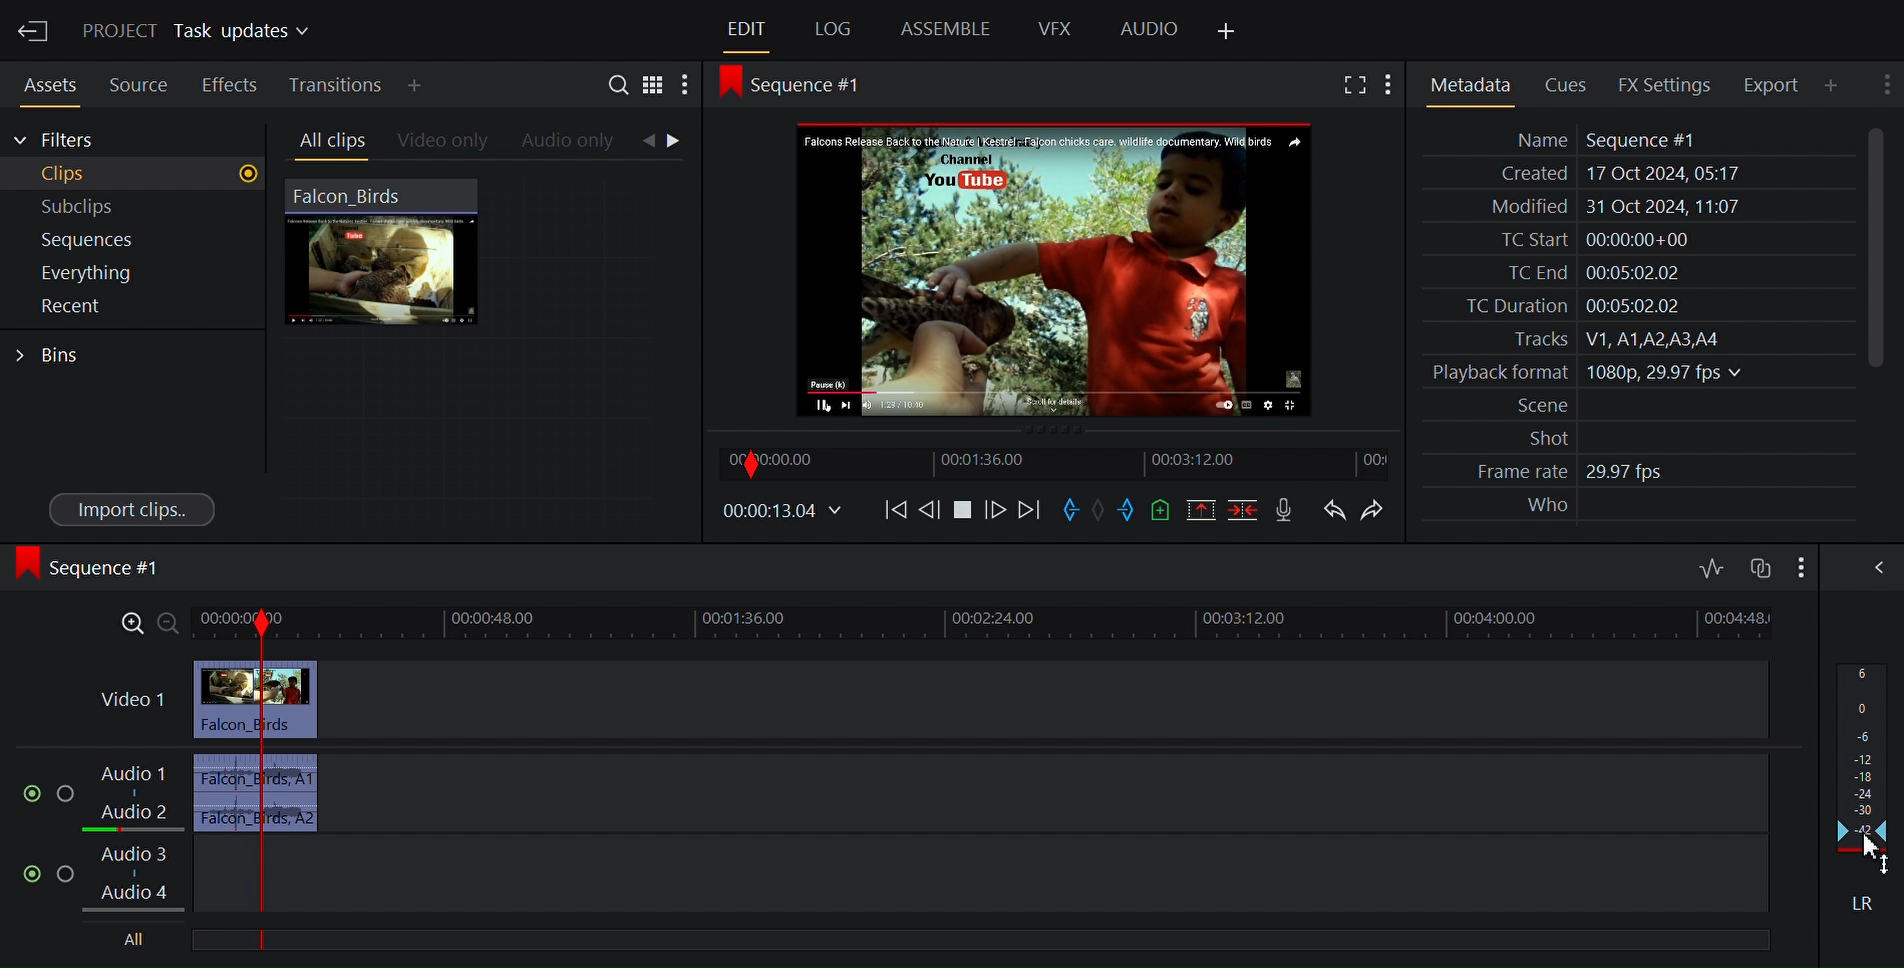 The image size is (1904, 968). Describe the element at coordinates (1605, 207) in the screenshot. I see `Modified 31 Oct 2024, 11:06` at that location.